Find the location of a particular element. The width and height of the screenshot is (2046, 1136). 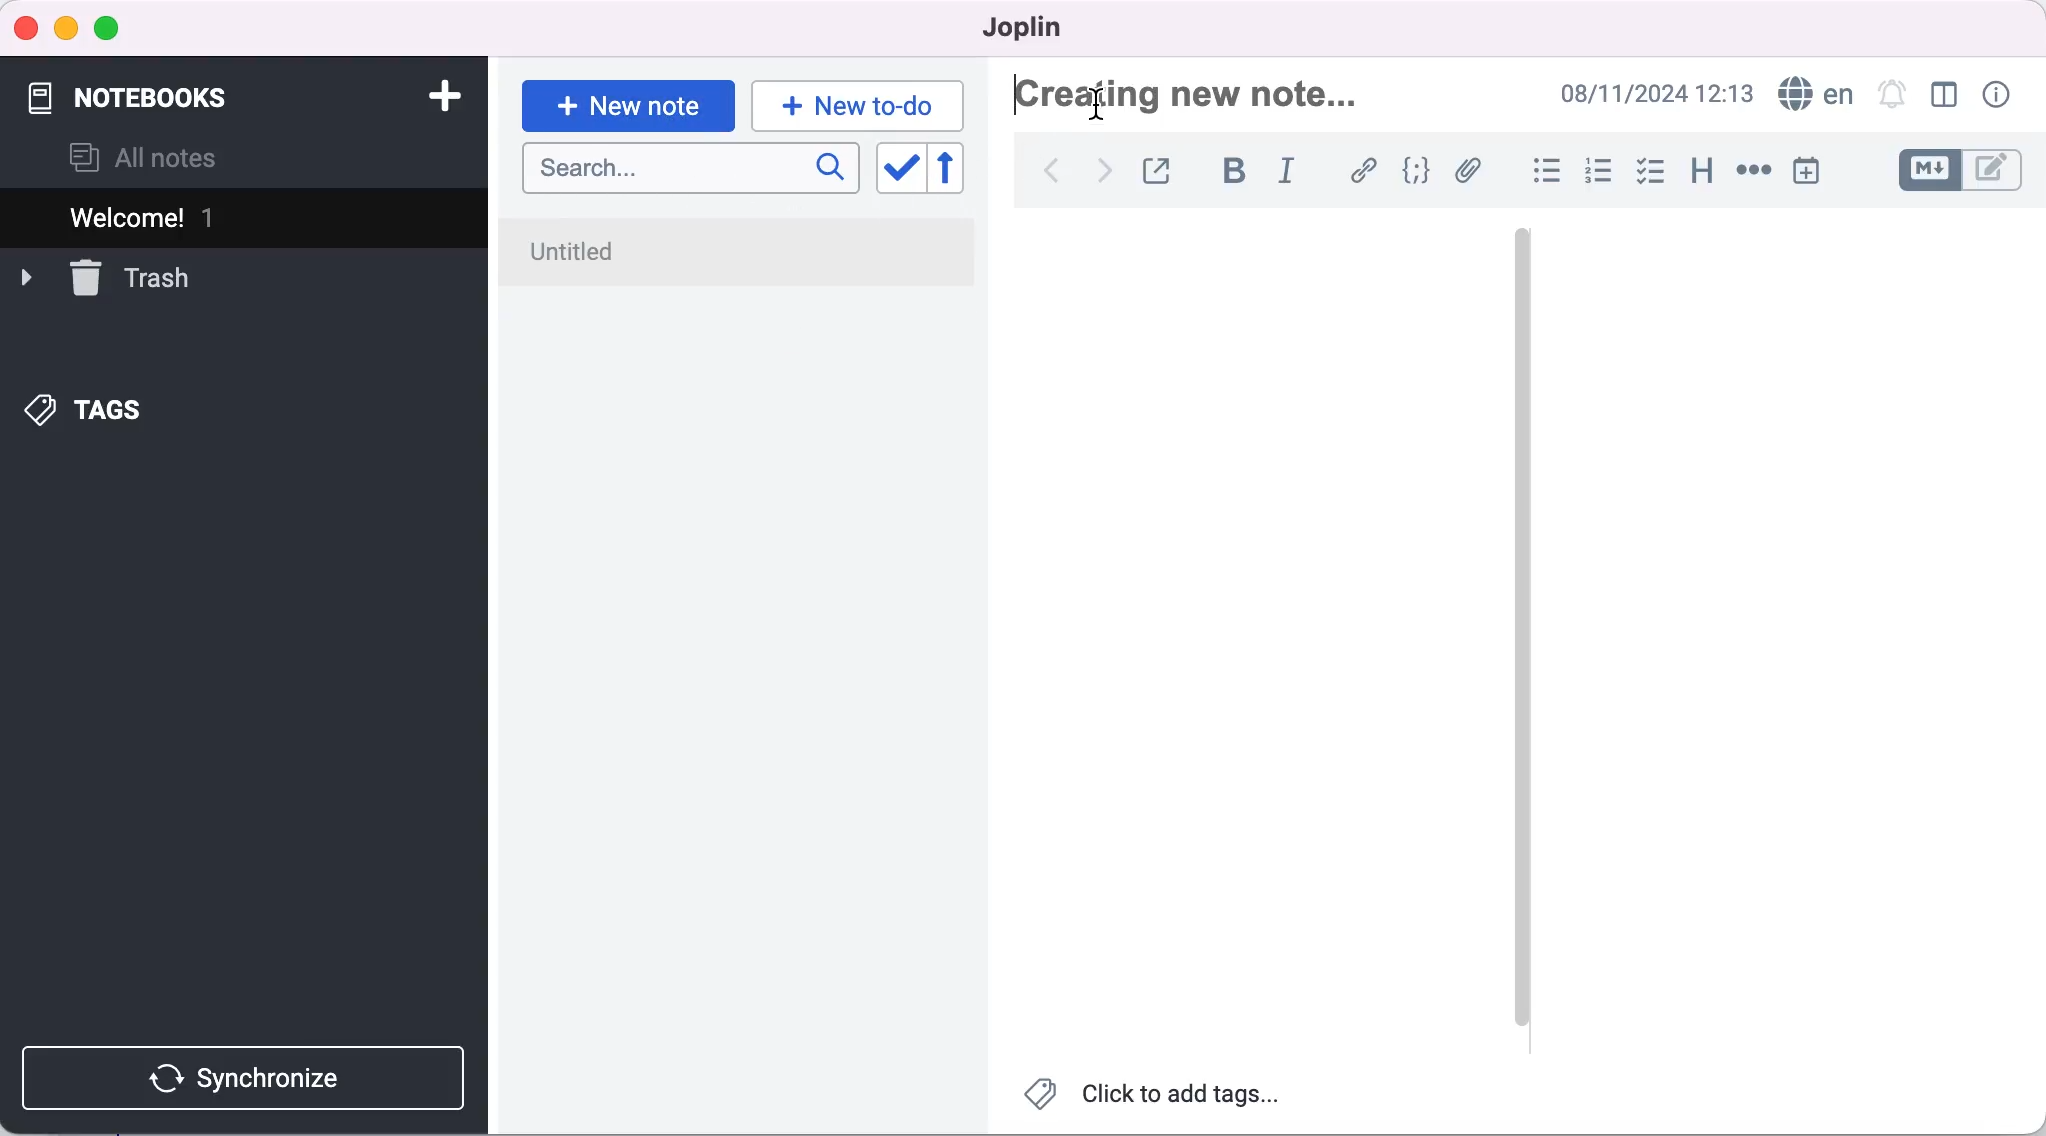

toggle editor layout is located at coordinates (1946, 95).